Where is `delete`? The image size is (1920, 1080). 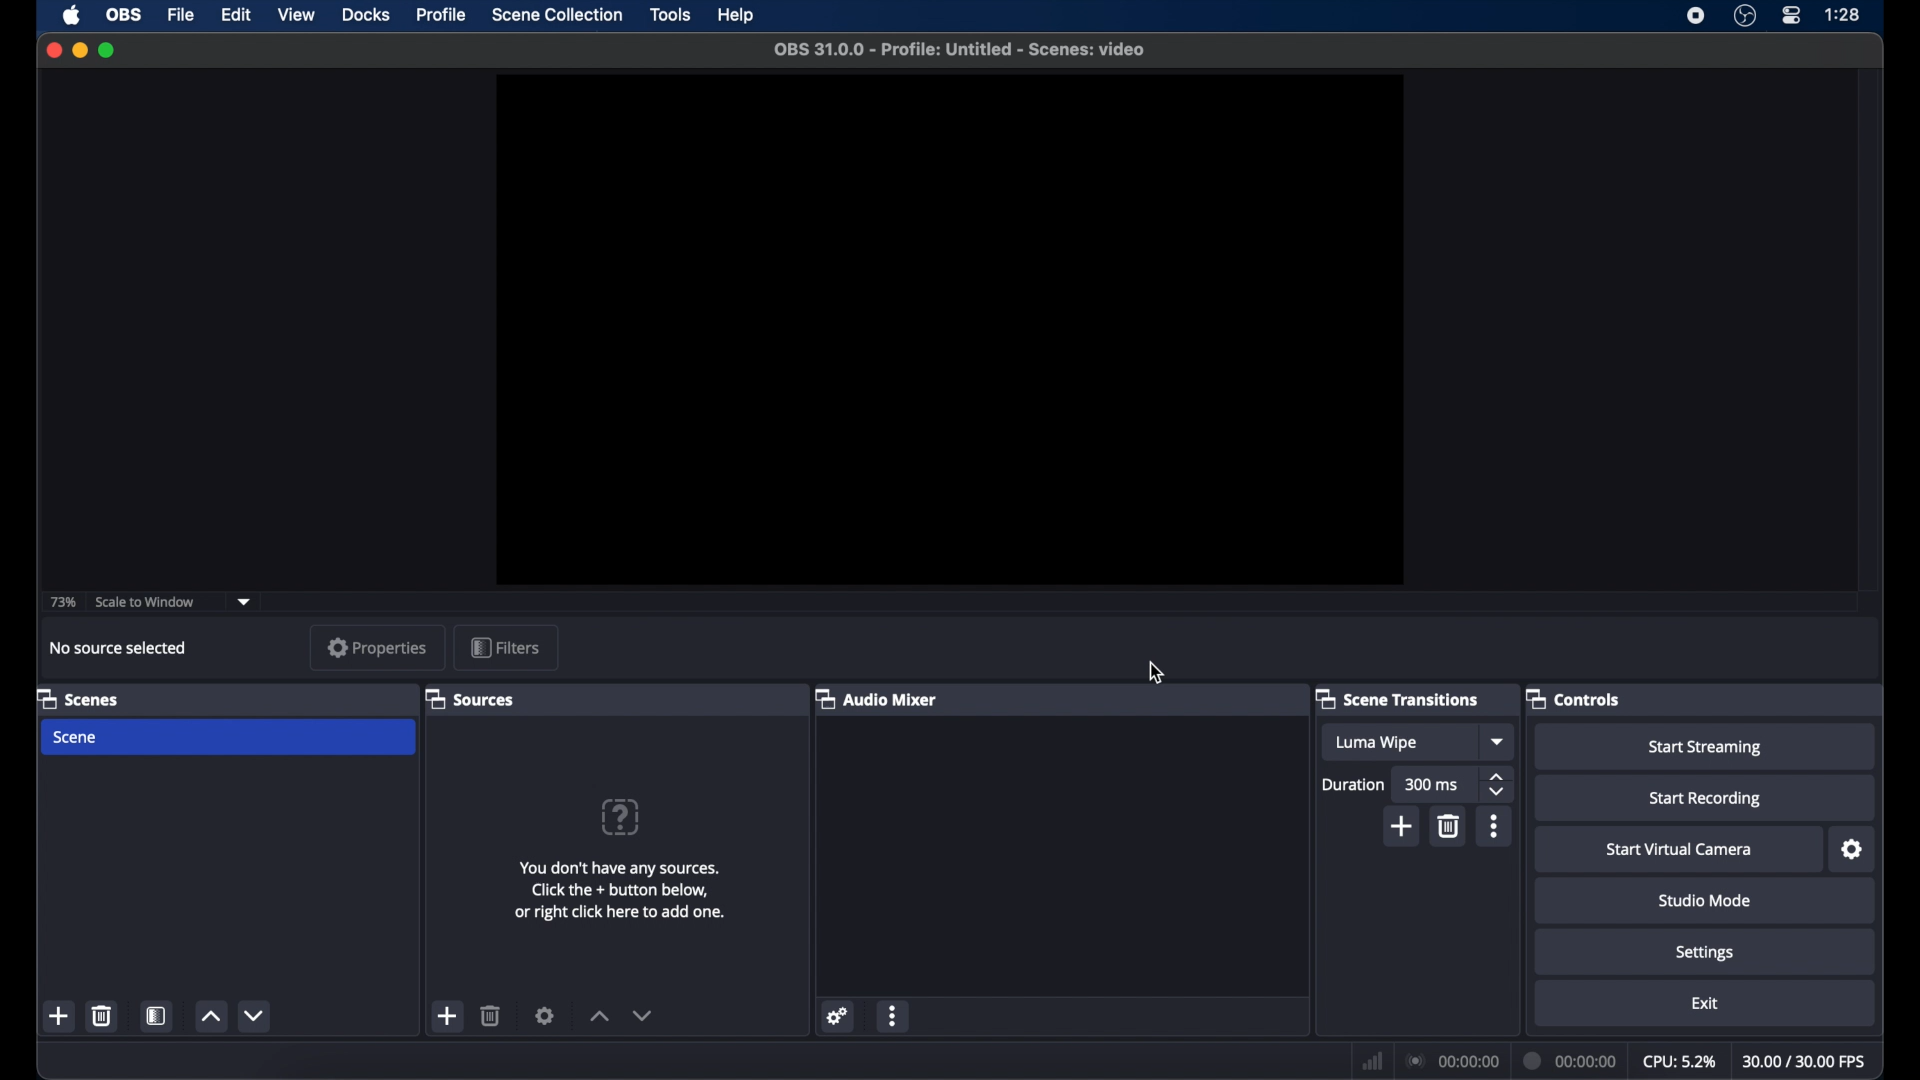 delete is located at coordinates (491, 1015).